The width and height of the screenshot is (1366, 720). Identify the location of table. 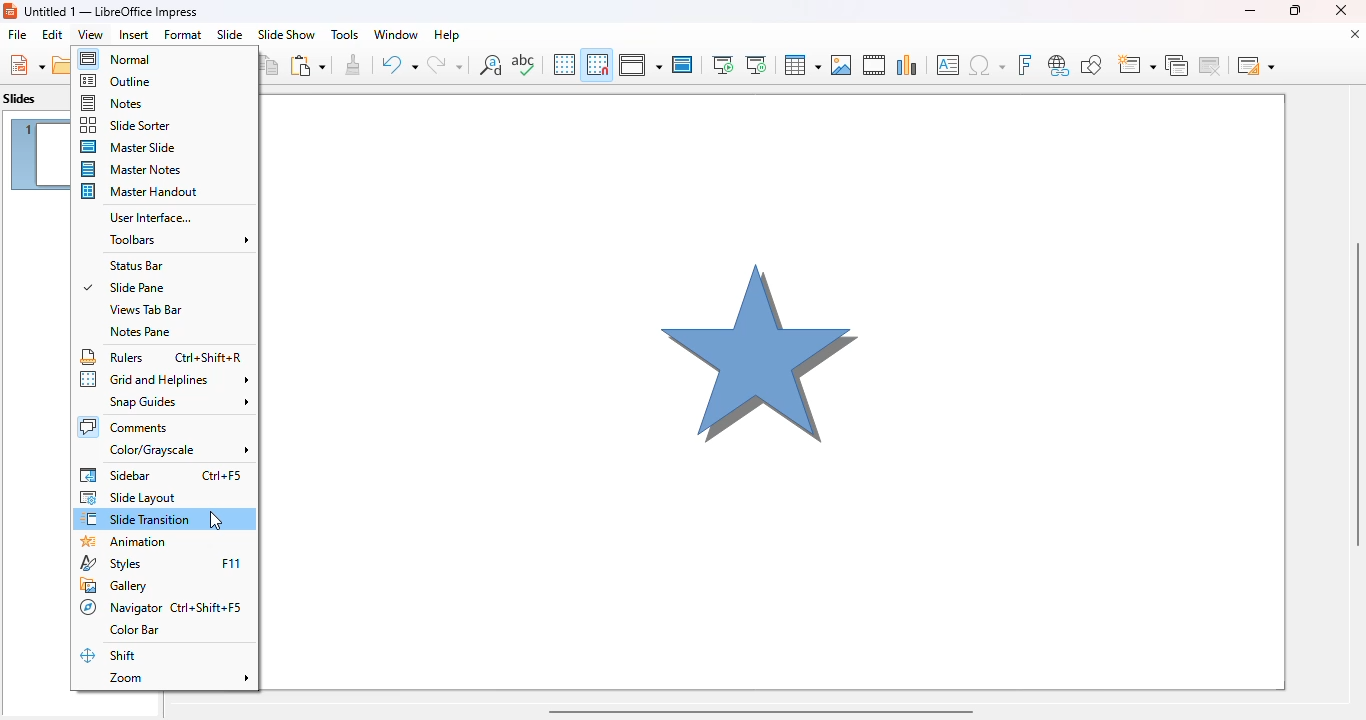
(801, 64).